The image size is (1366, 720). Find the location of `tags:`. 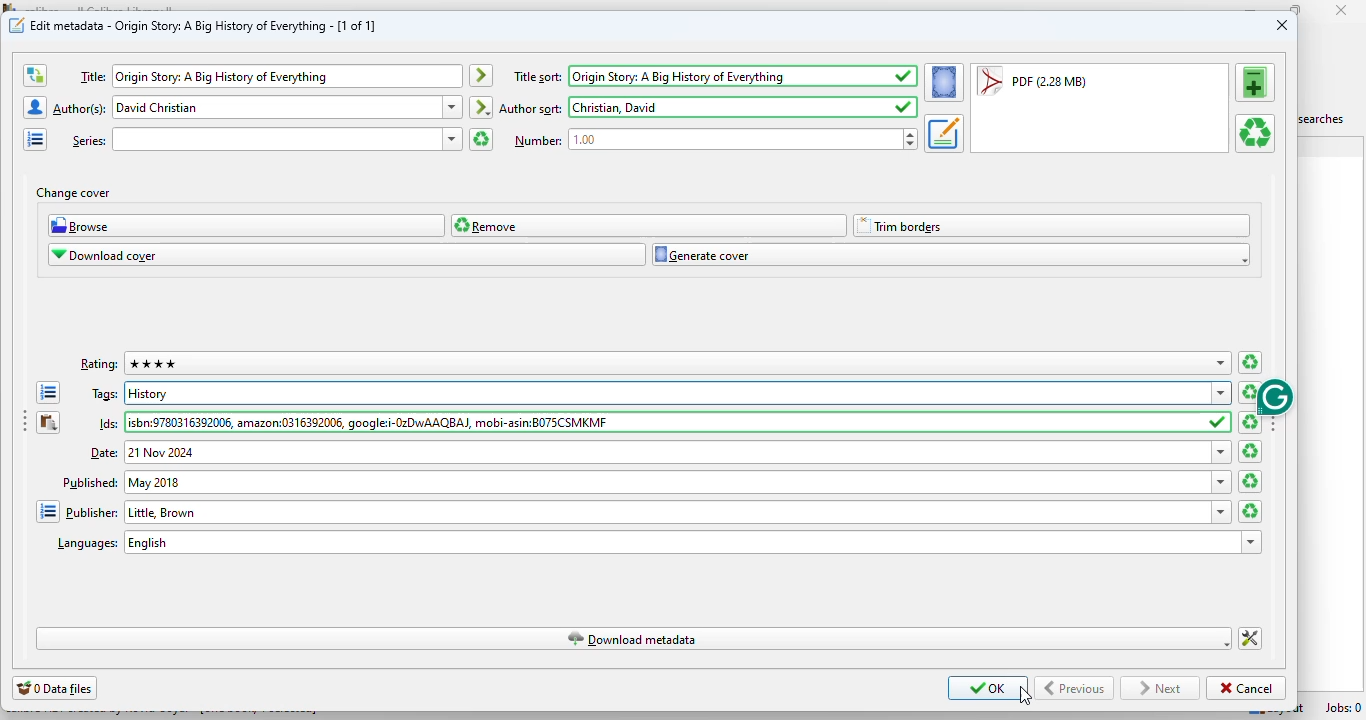

tags: is located at coordinates (667, 393).